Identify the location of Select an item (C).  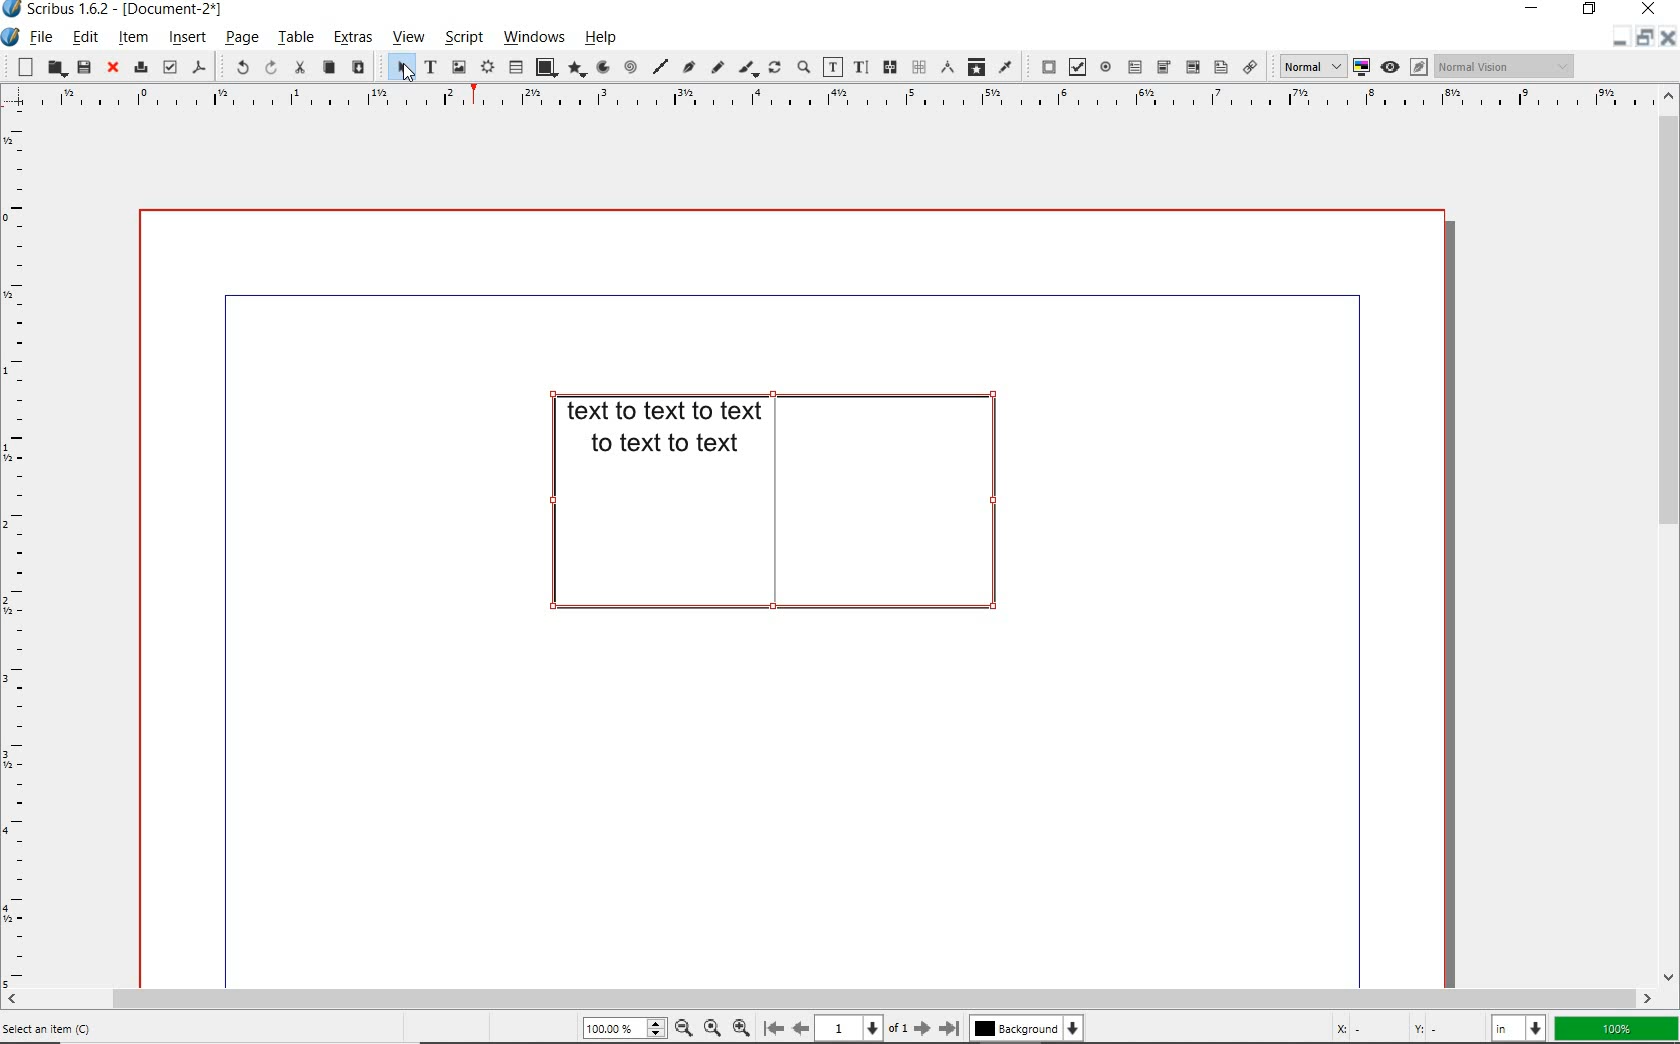
(131, 1029).